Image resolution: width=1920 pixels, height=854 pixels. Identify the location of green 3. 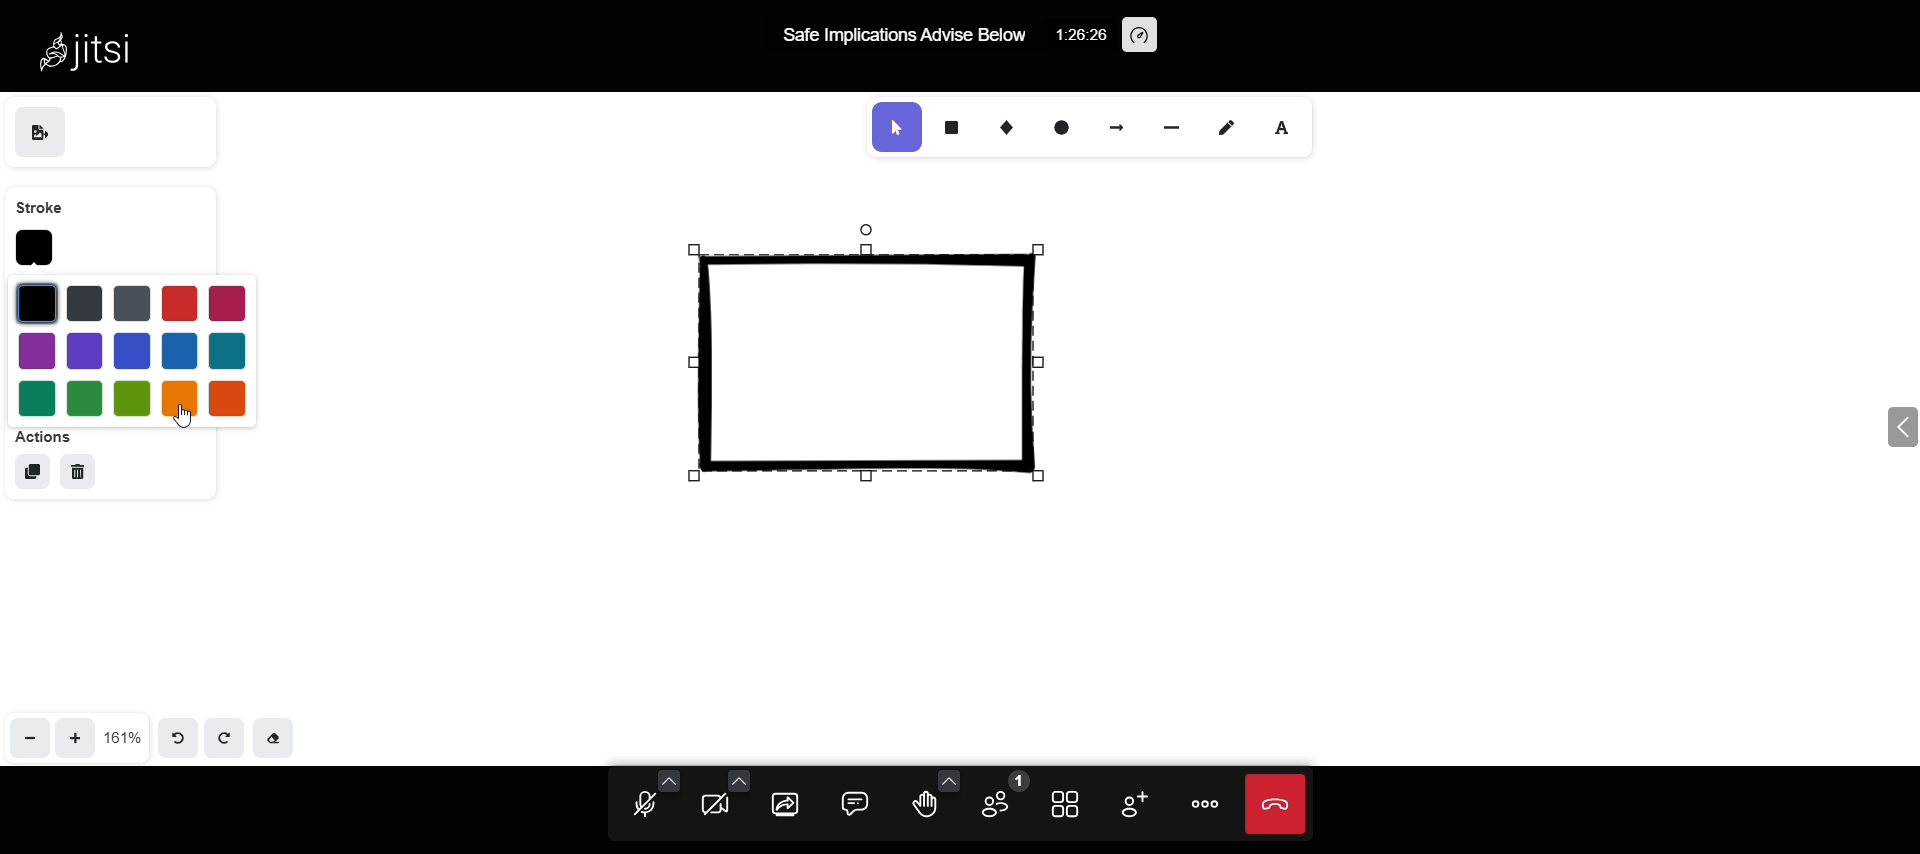
(132, 400).